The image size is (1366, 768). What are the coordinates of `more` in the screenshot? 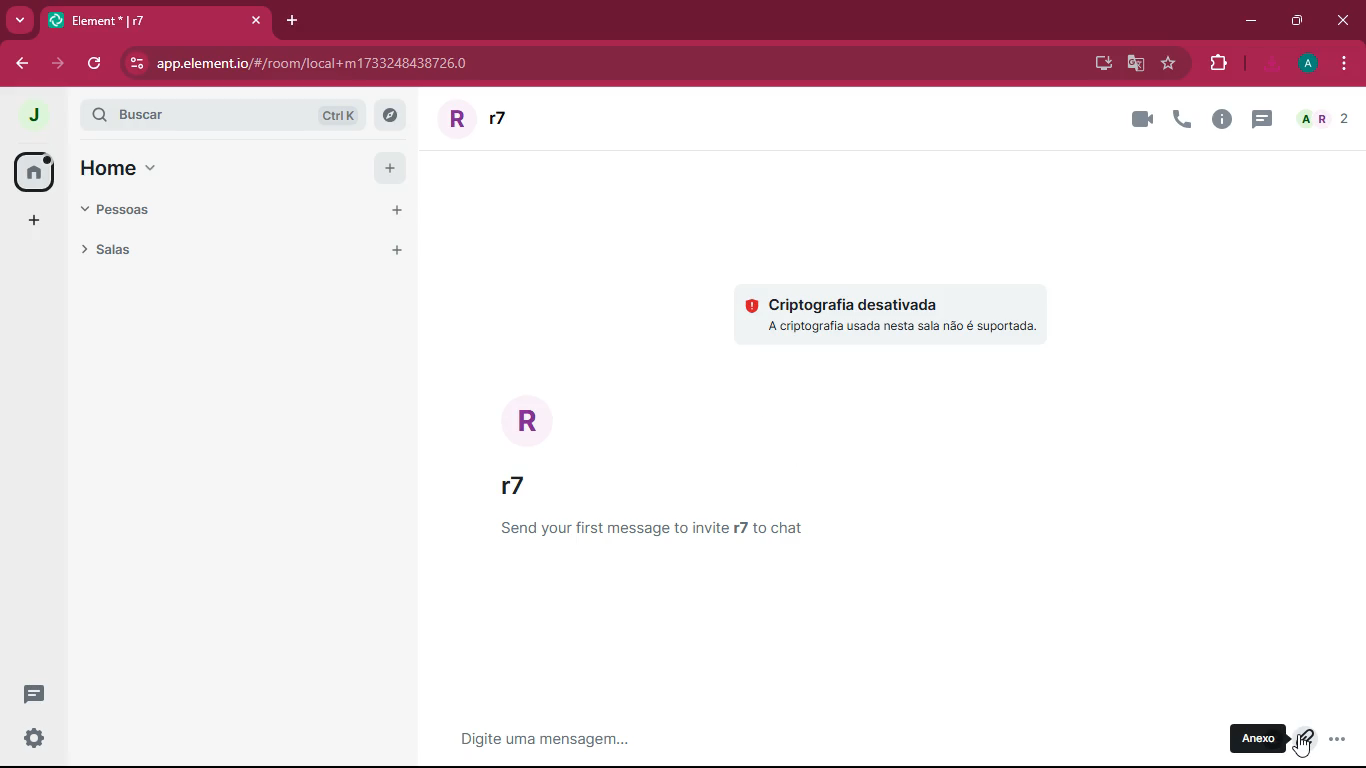 It's located at (31, 221).